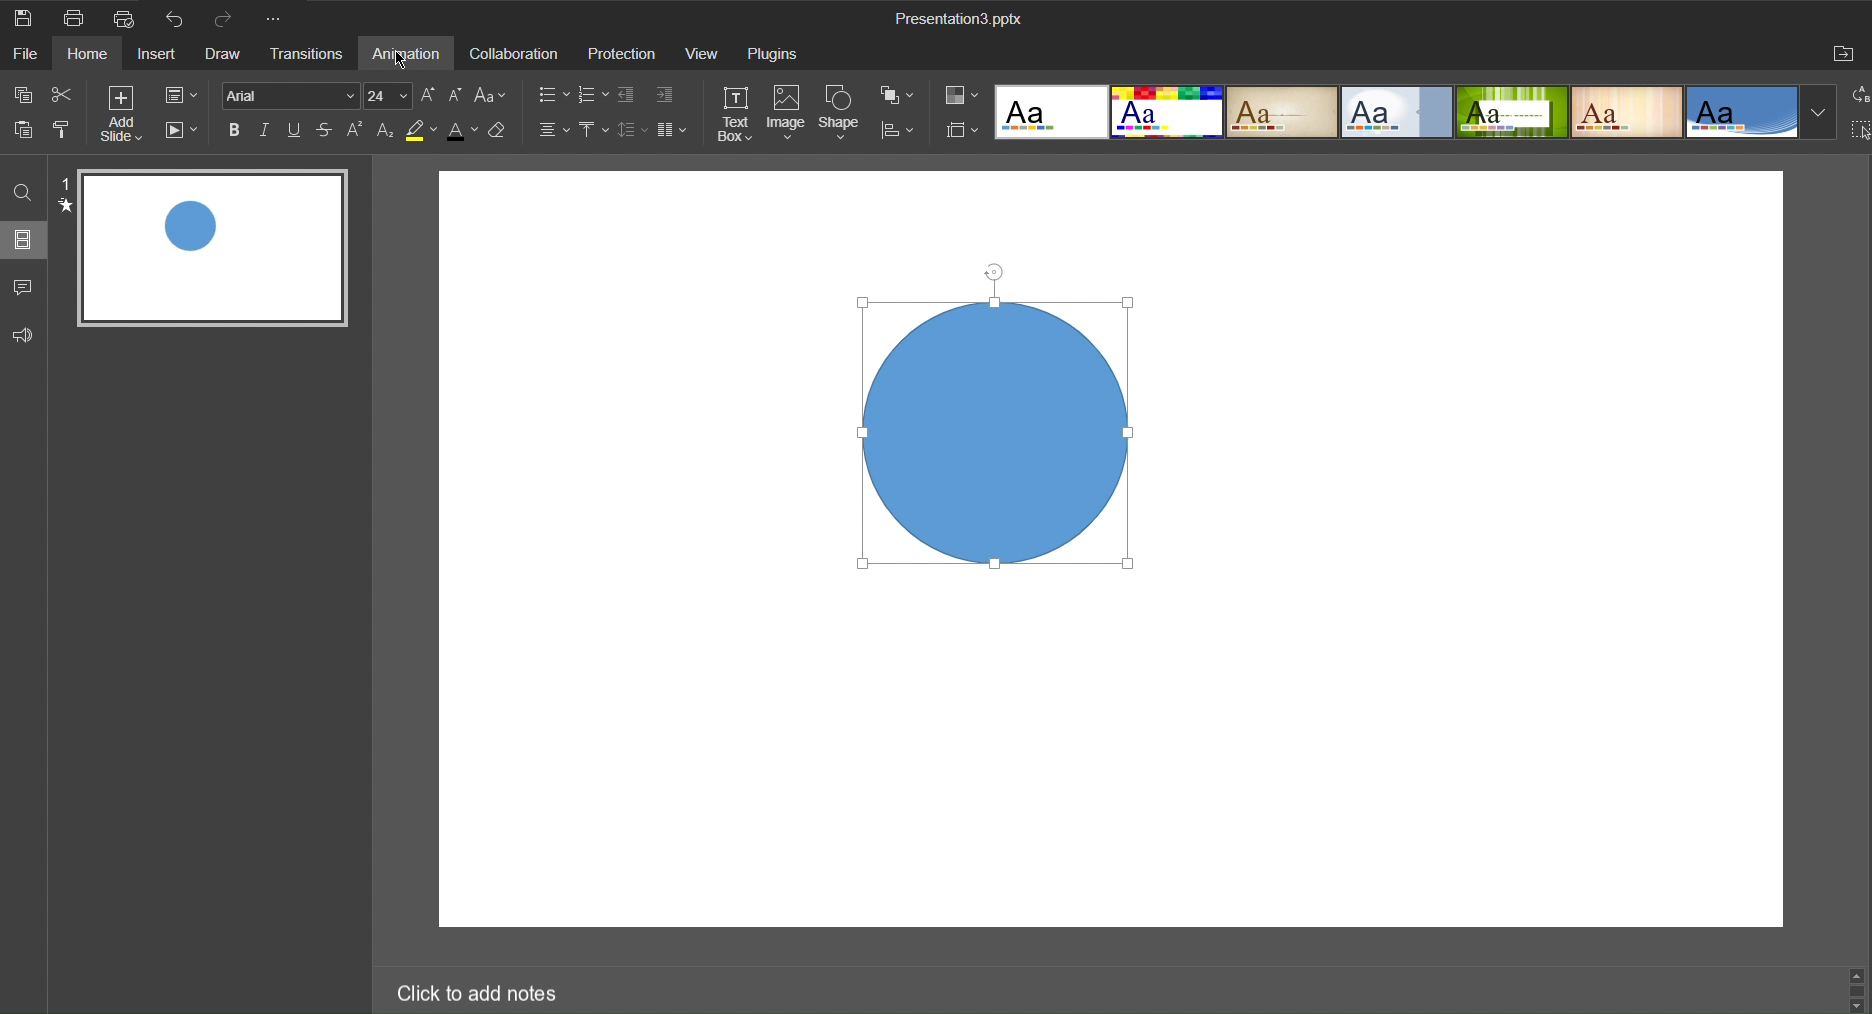  Describe the element at coordinates (389, 99) in the screenshot. I see `Font Size` at that location.